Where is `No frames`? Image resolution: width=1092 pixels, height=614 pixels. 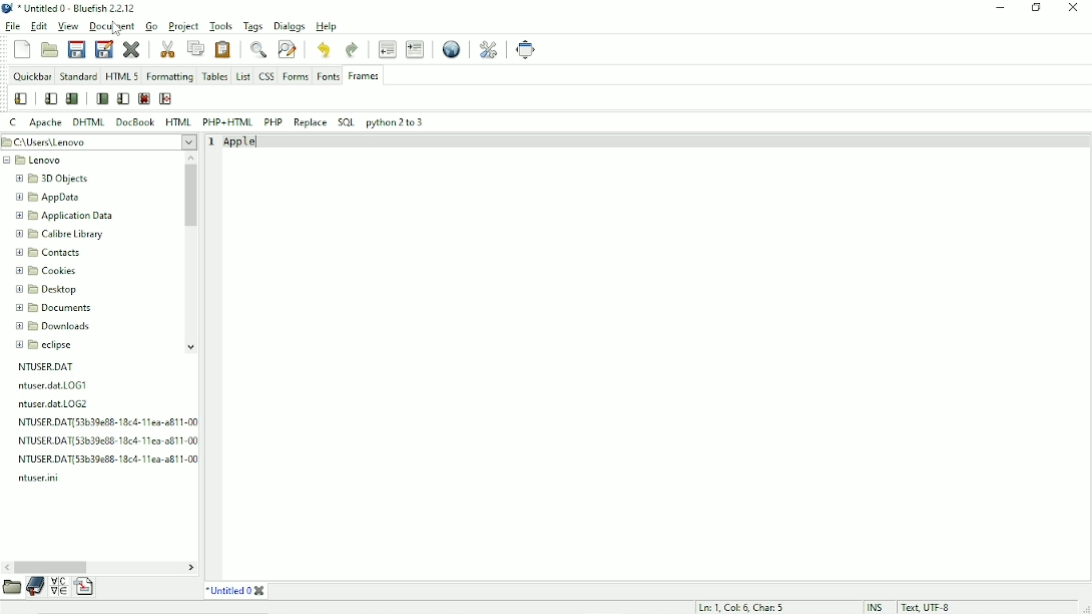
No frames is located at coordinates (143, 99).